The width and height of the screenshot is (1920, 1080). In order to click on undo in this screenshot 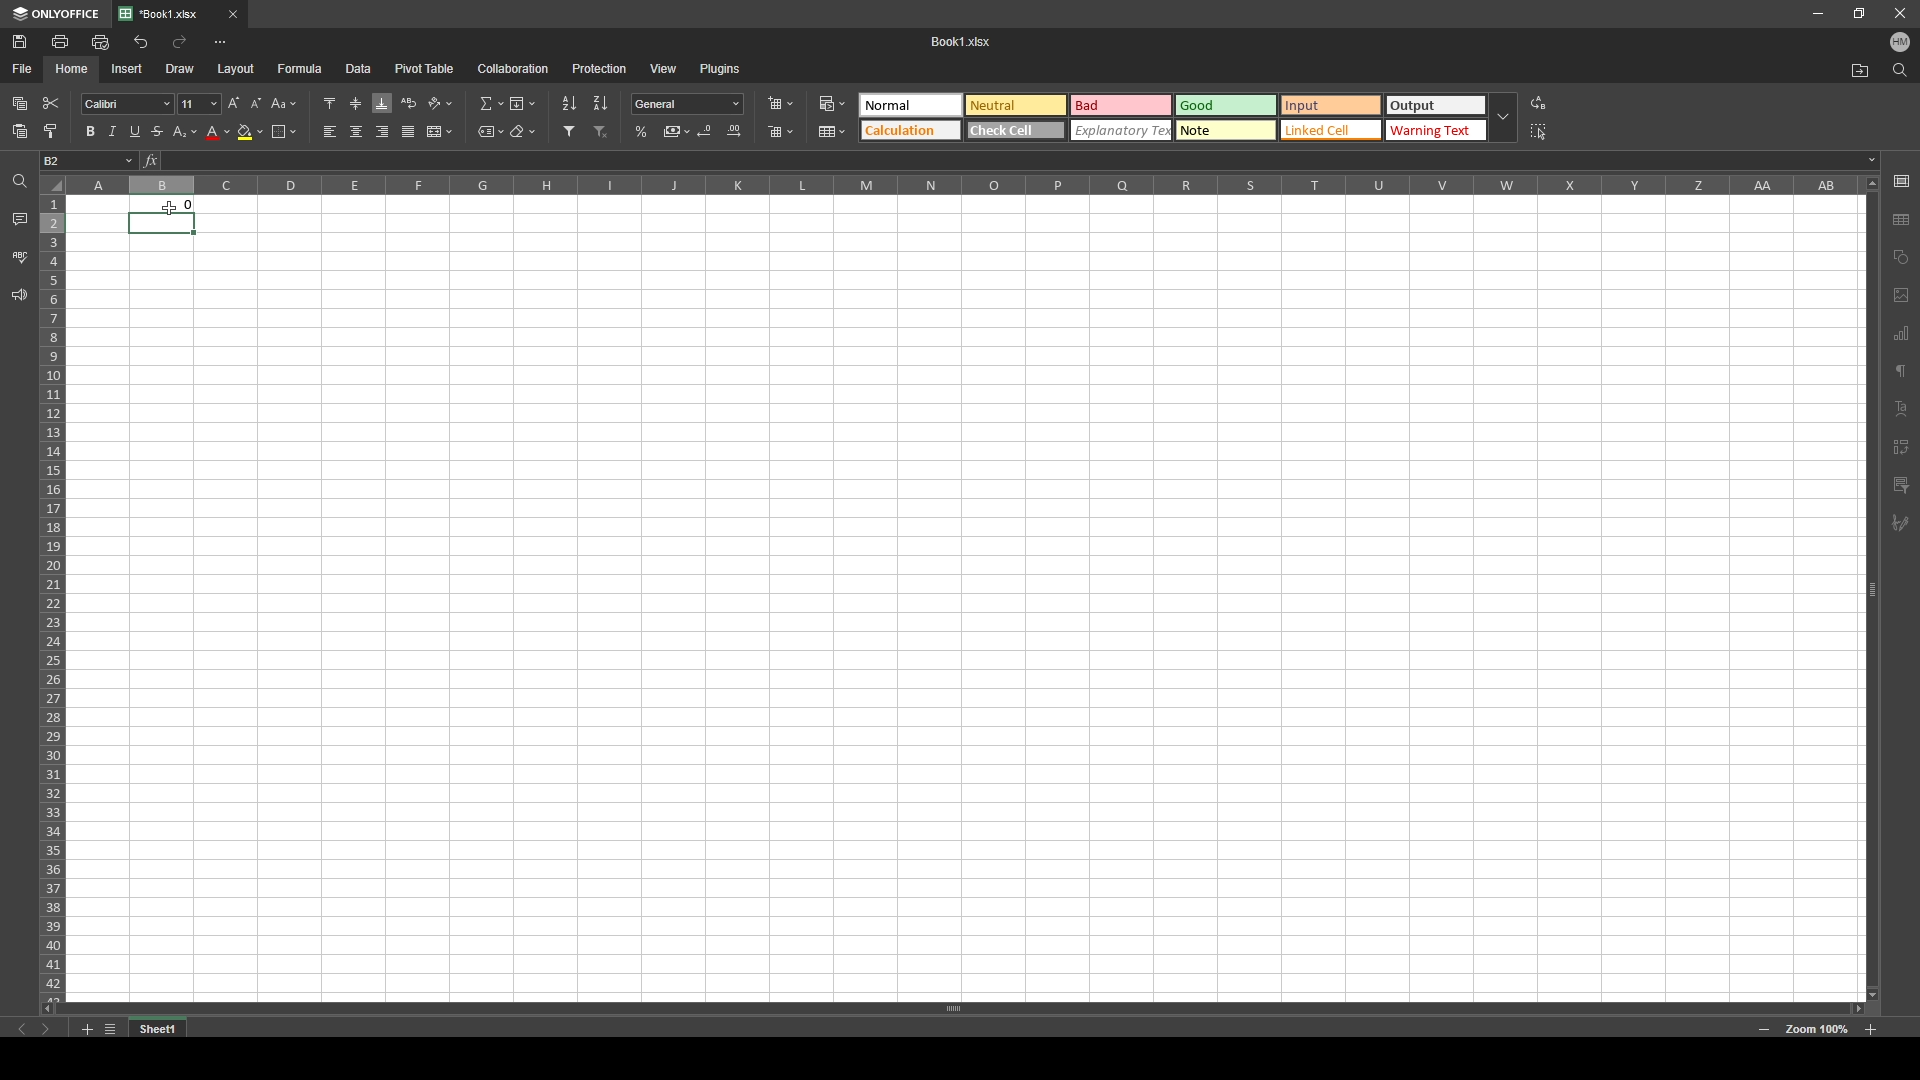, I will do `click(140, 43)`.